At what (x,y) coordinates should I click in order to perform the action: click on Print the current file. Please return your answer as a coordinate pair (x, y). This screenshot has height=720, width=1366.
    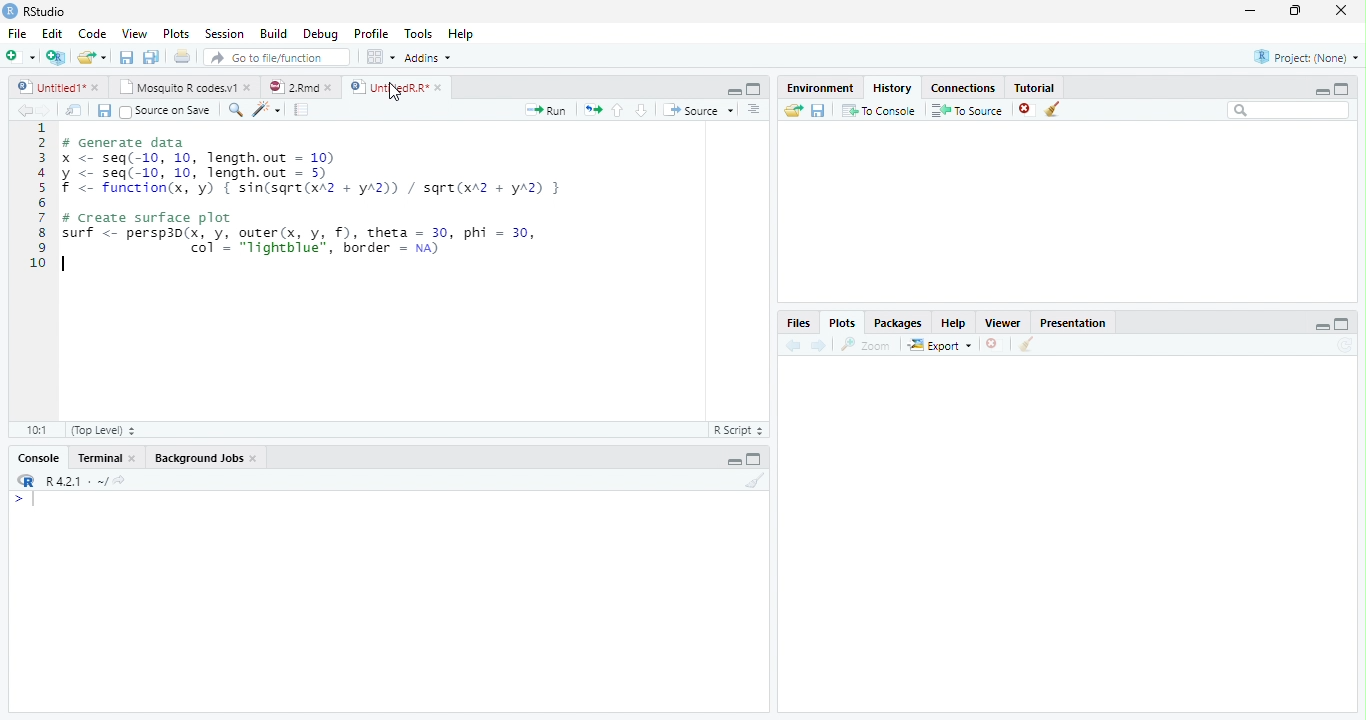
    Looking at the image, I should click on (182, 55).